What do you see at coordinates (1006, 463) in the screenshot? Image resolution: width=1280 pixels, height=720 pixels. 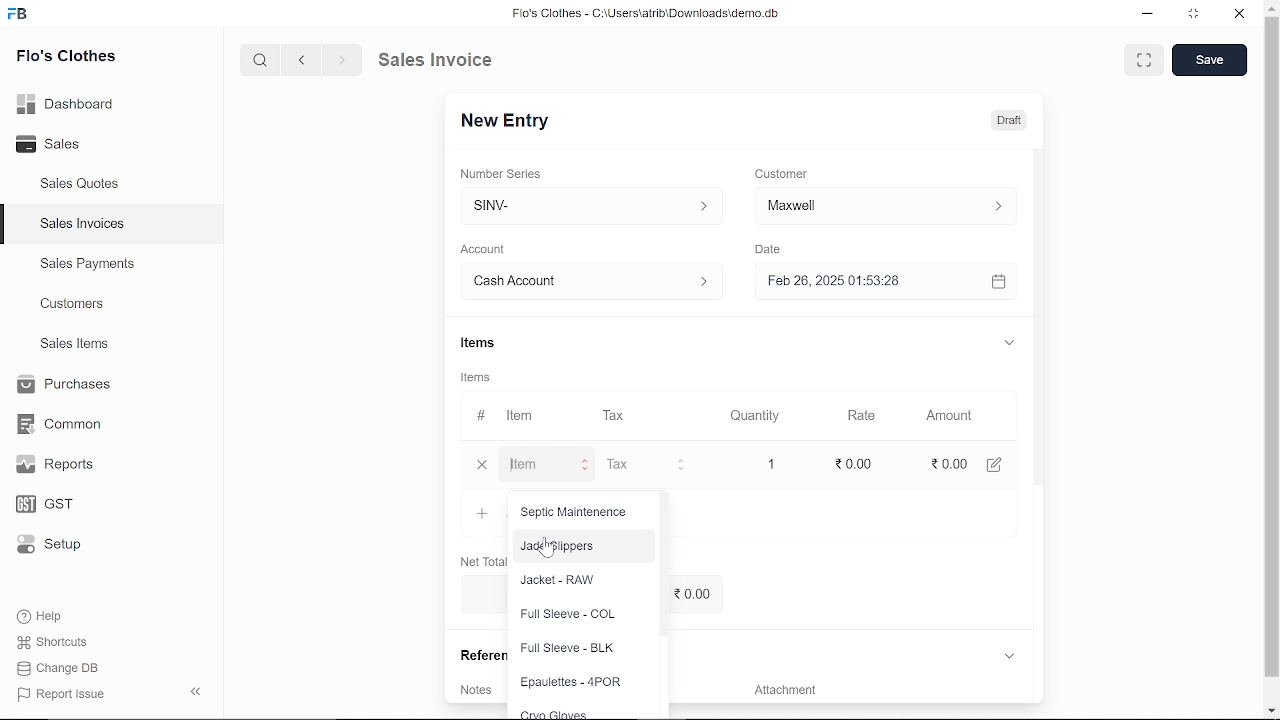 I see `edit account` at bounding box center [1006, 463].